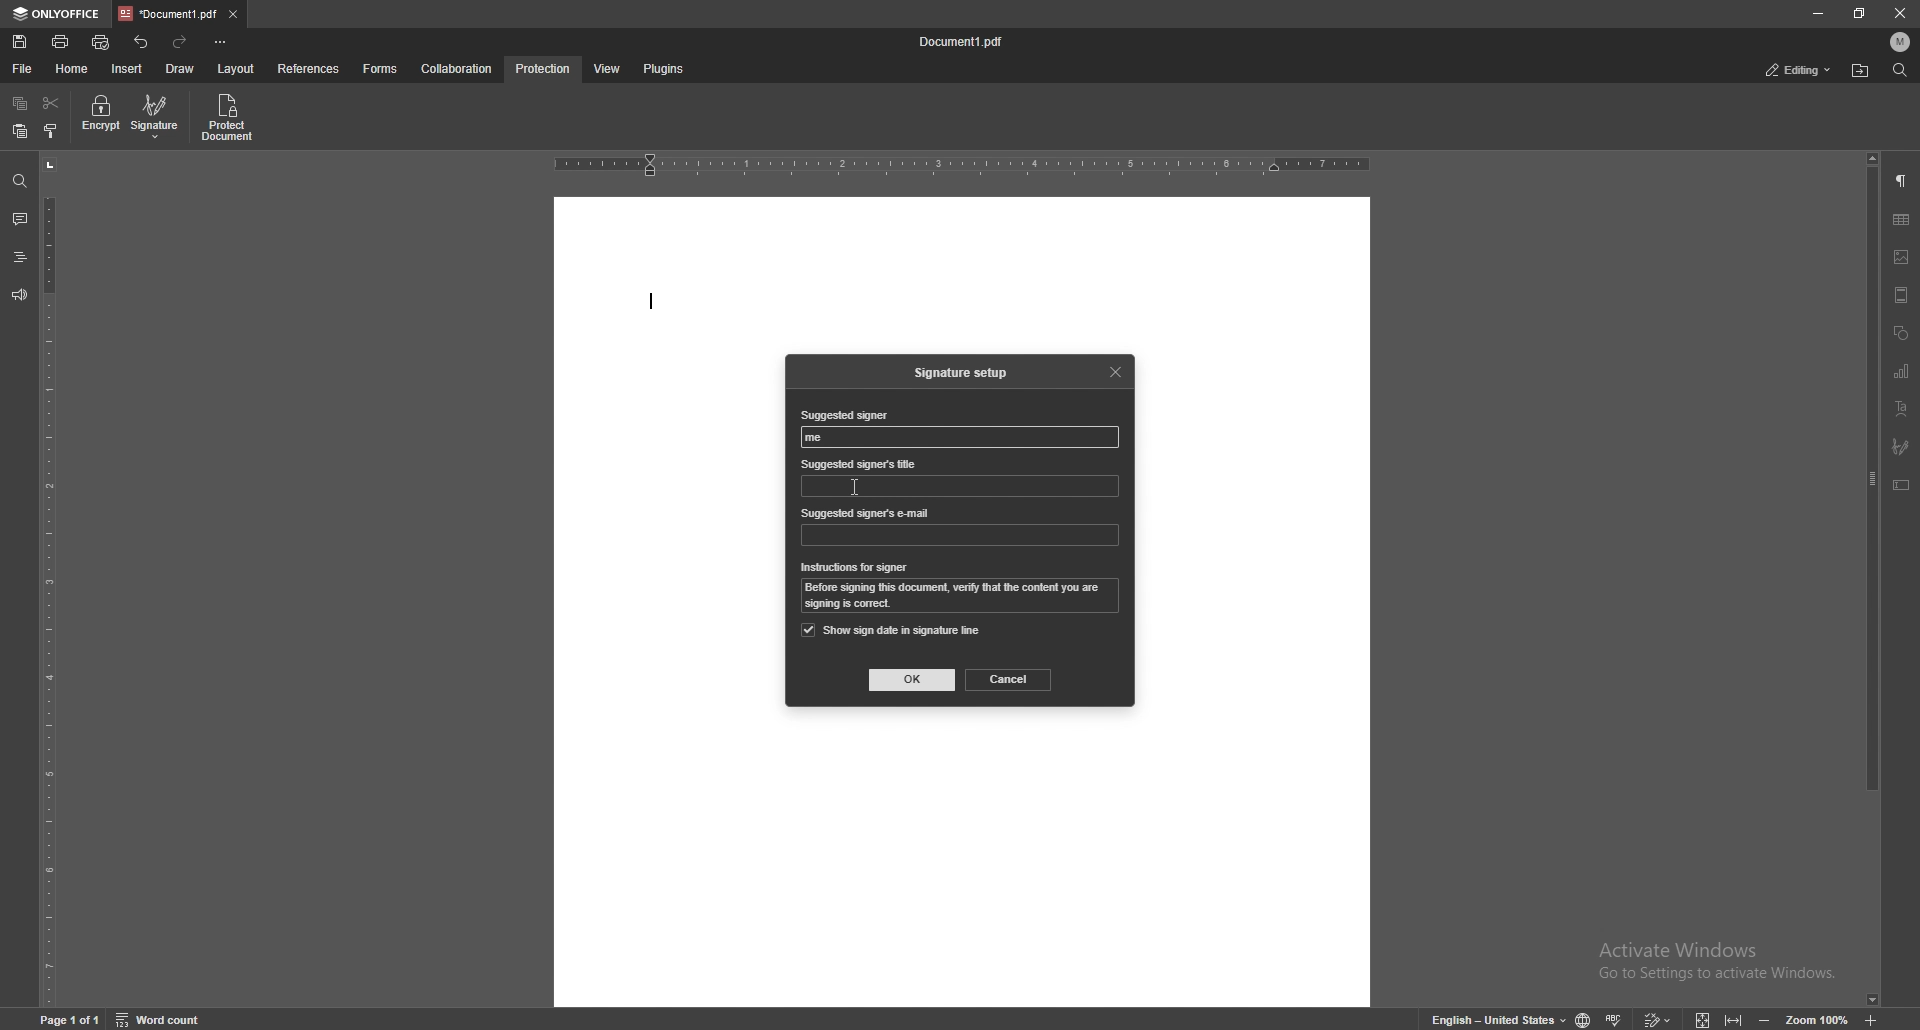  I want to click on scroll bar, so click(1873, 580).